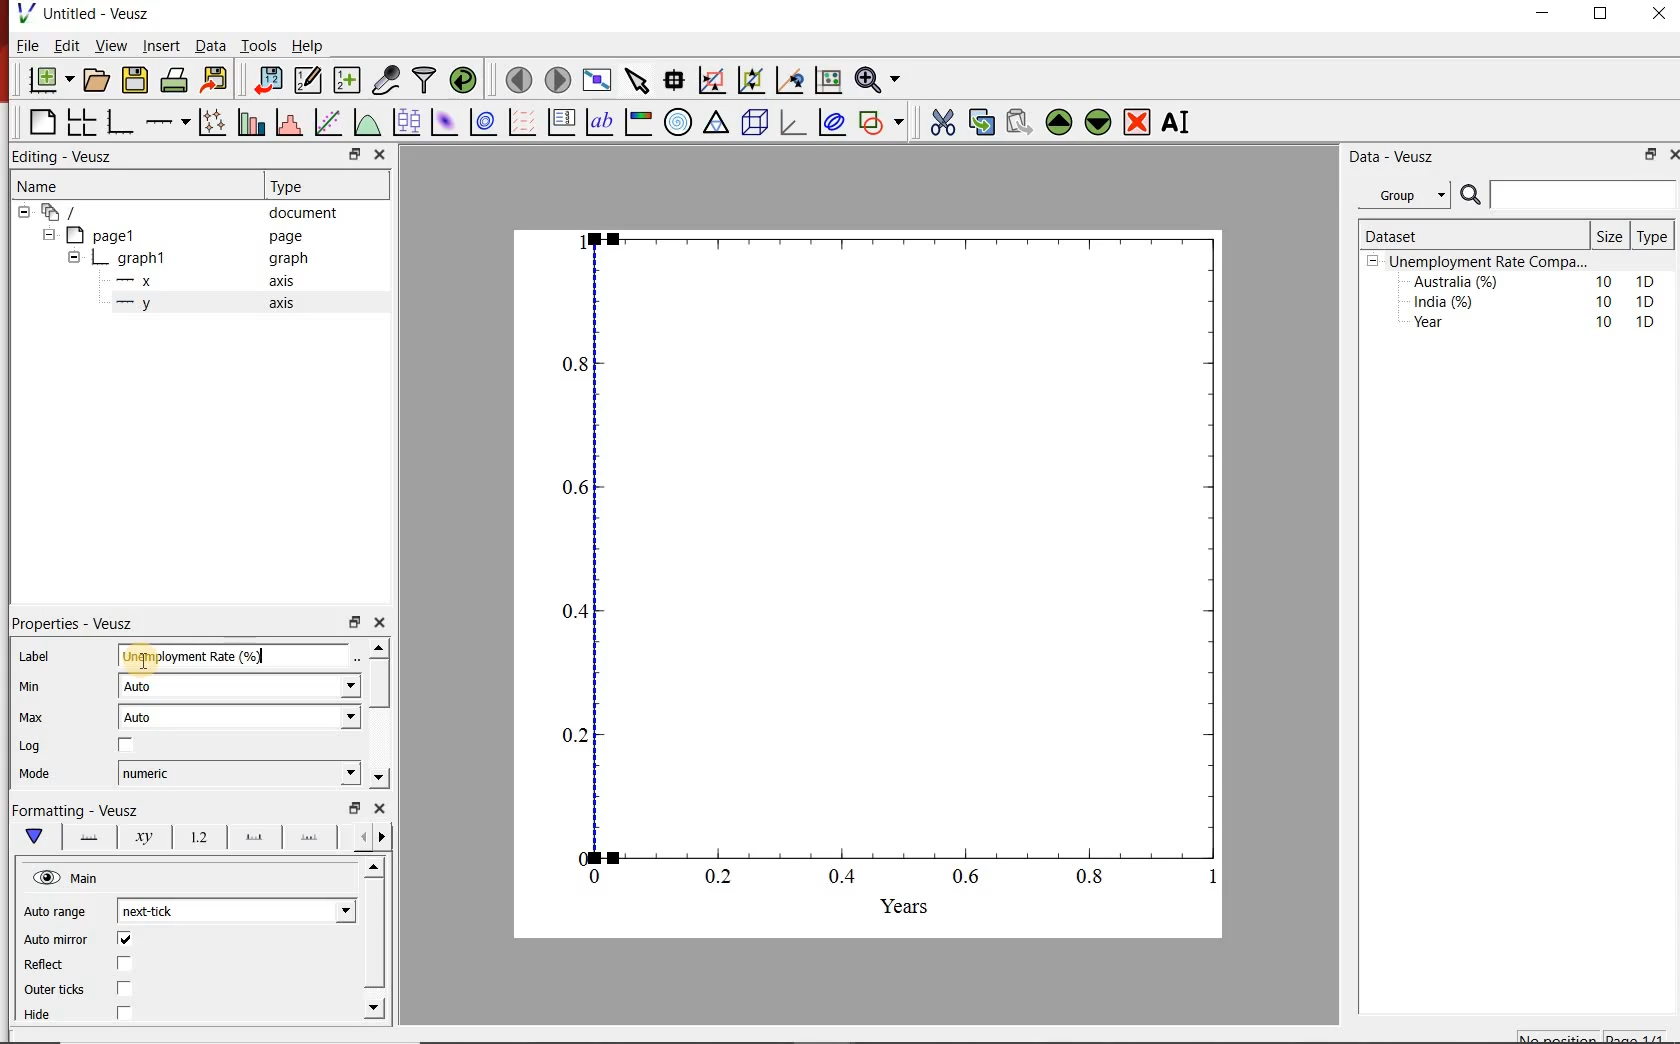 The image size is (1680, 1044). I want to click on Hide, so click(39, 1014).